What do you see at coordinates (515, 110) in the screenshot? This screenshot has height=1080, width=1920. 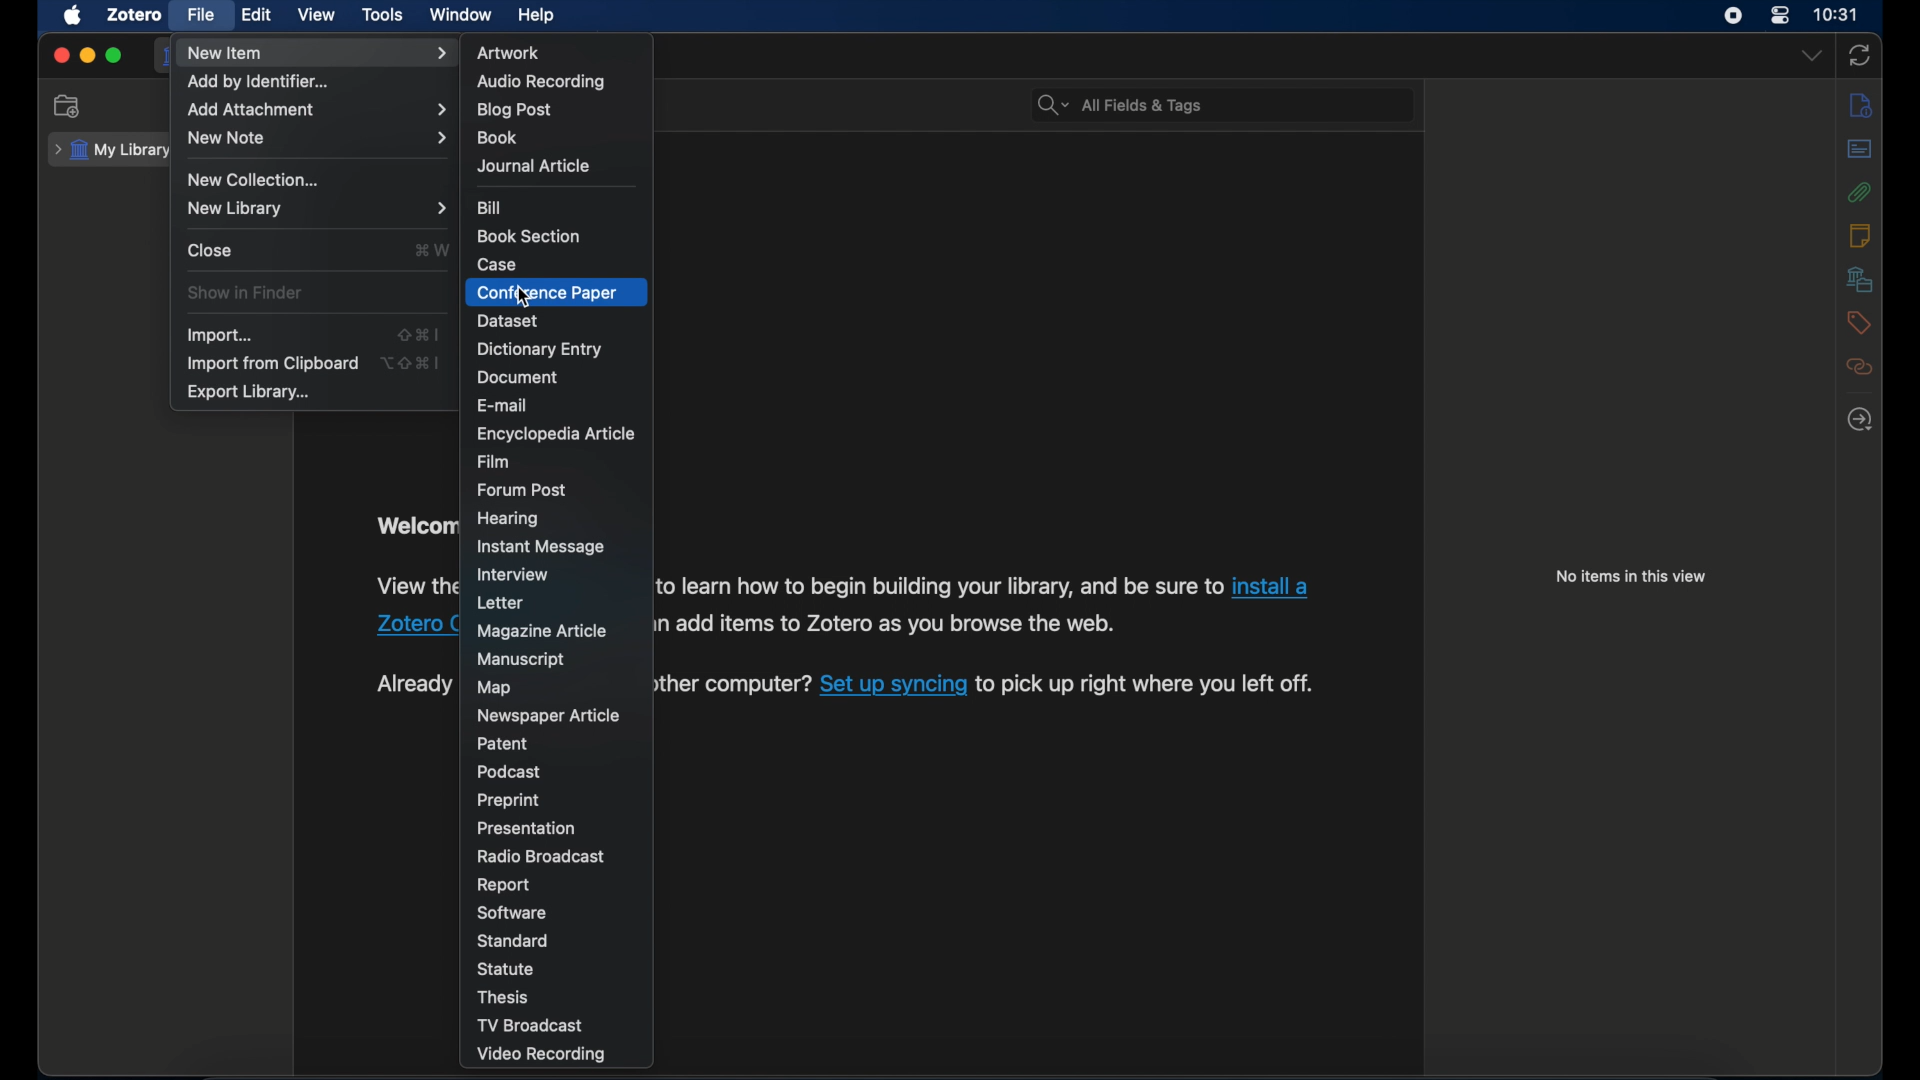 I see `blogpost` at bounding box center [515, 110].